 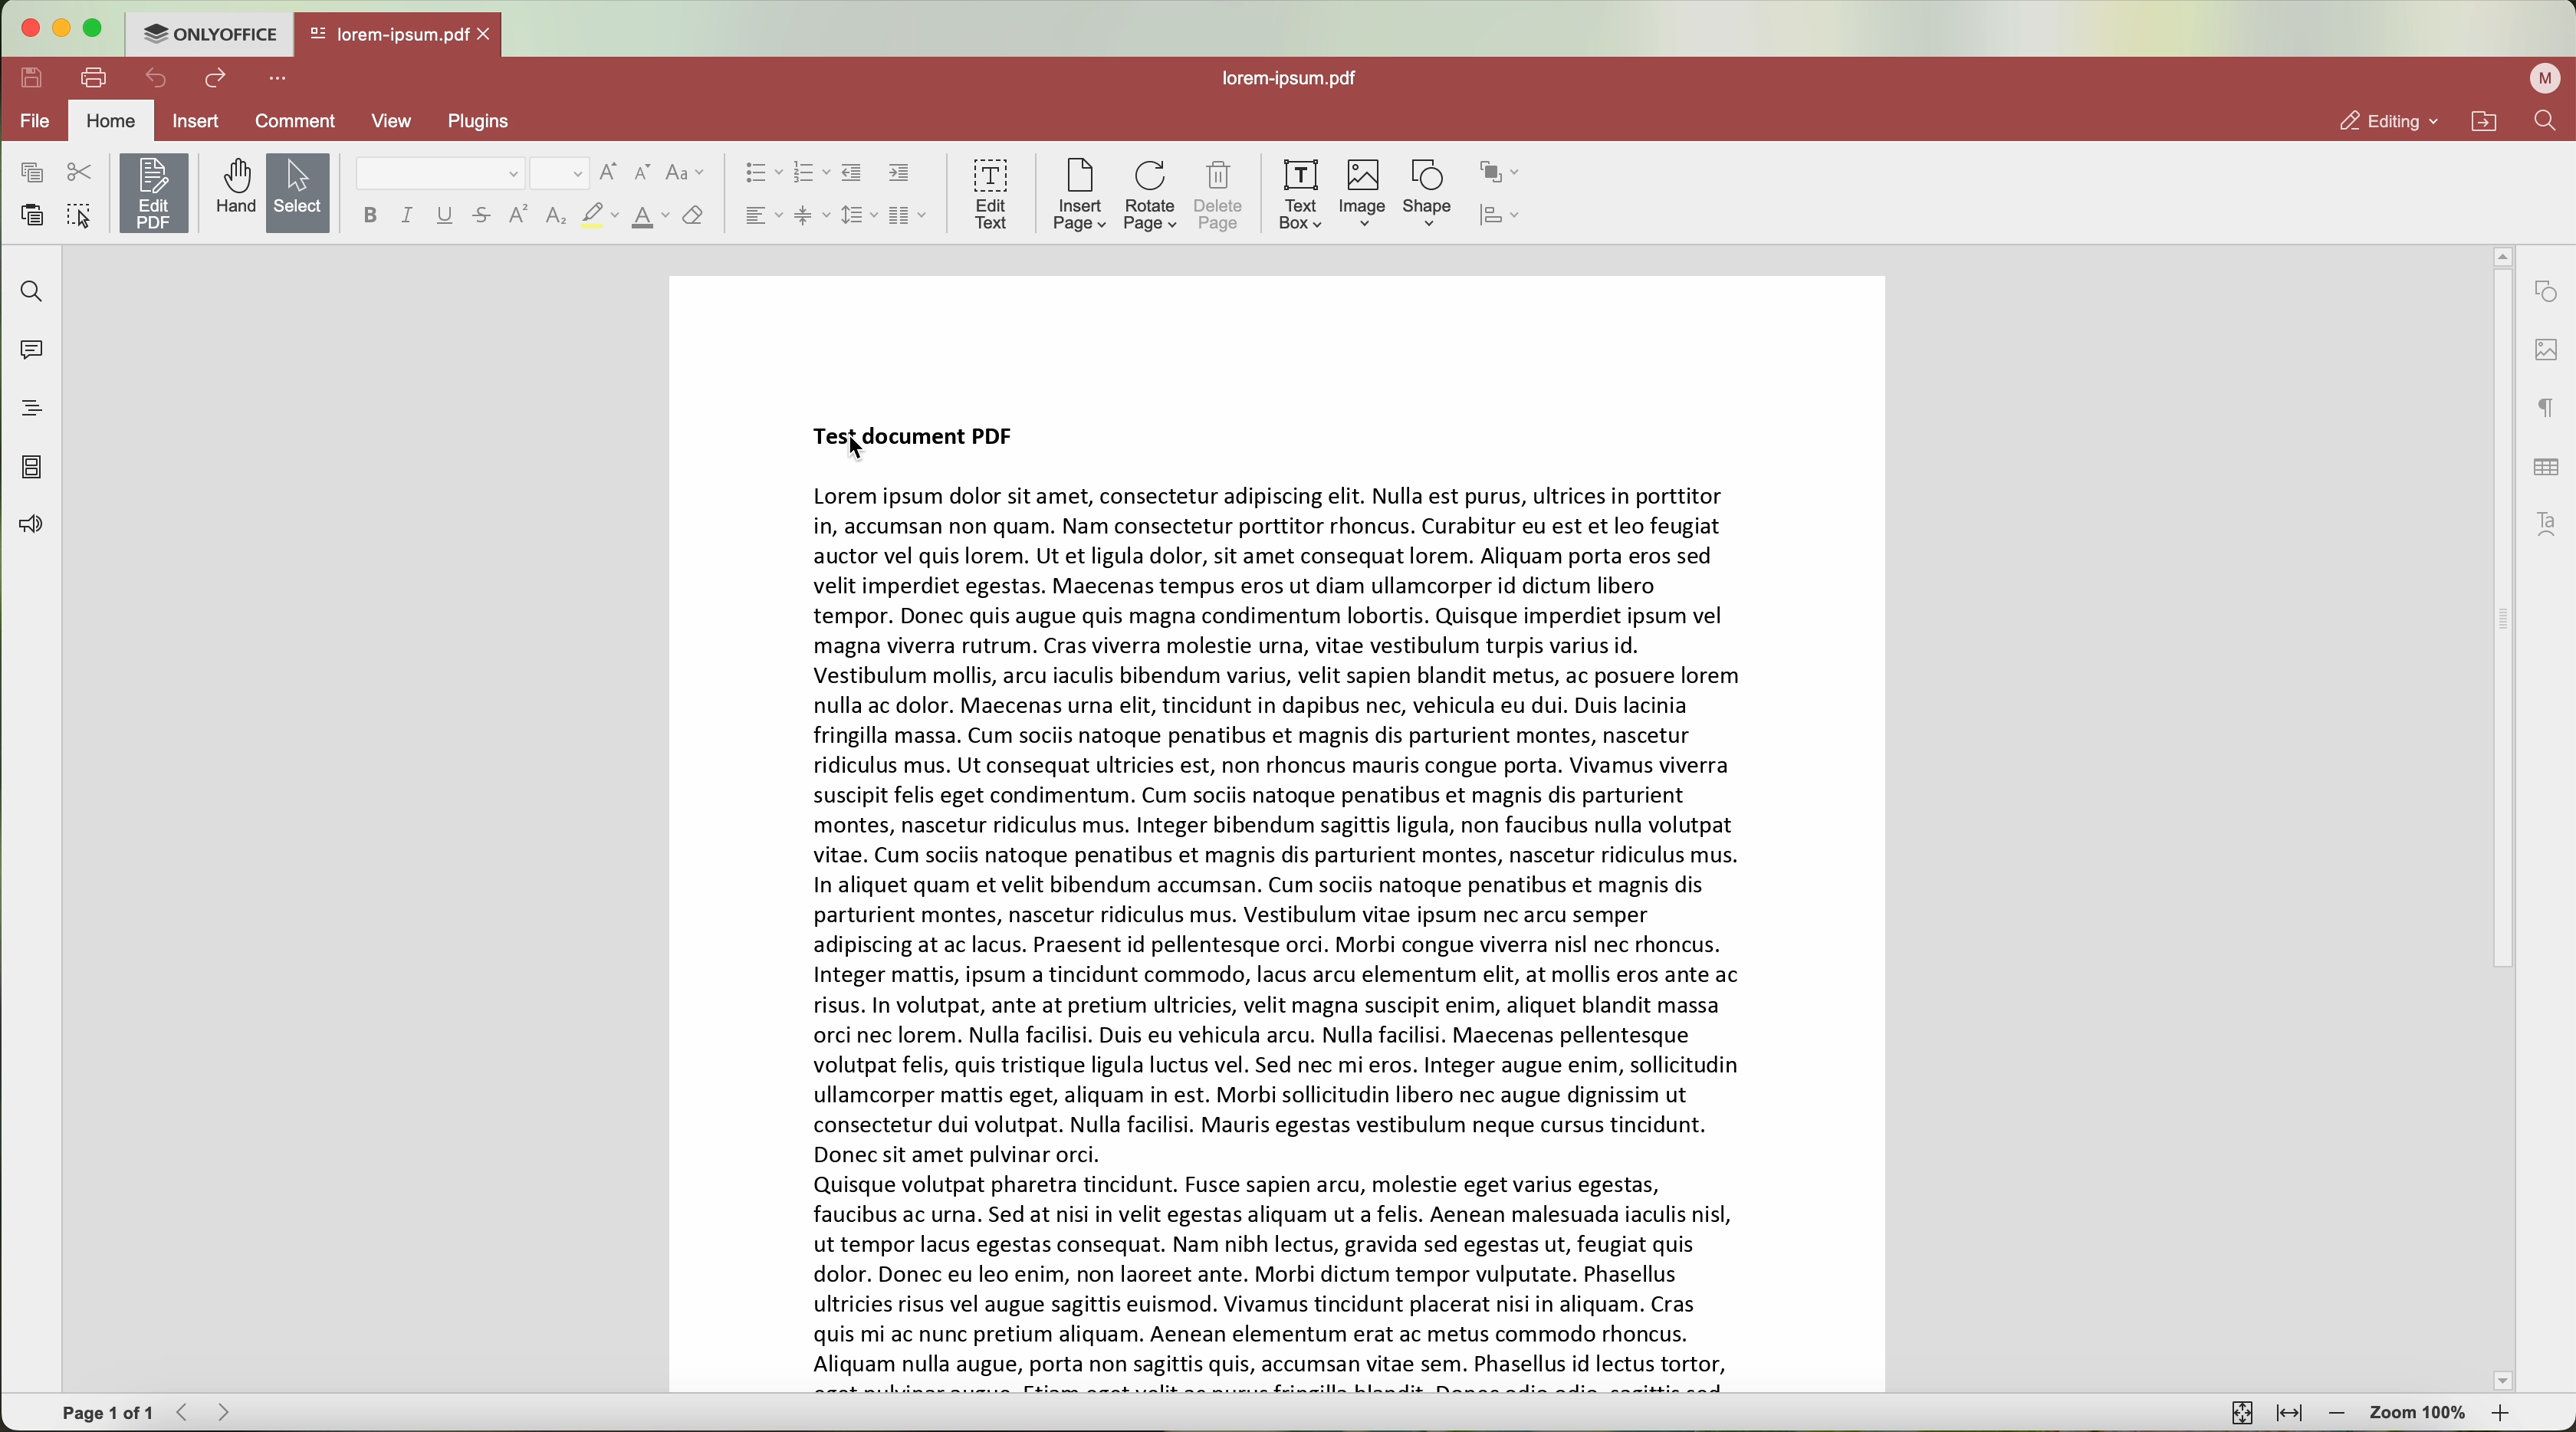 I want to click on subscript, so click(x=555, y=218).